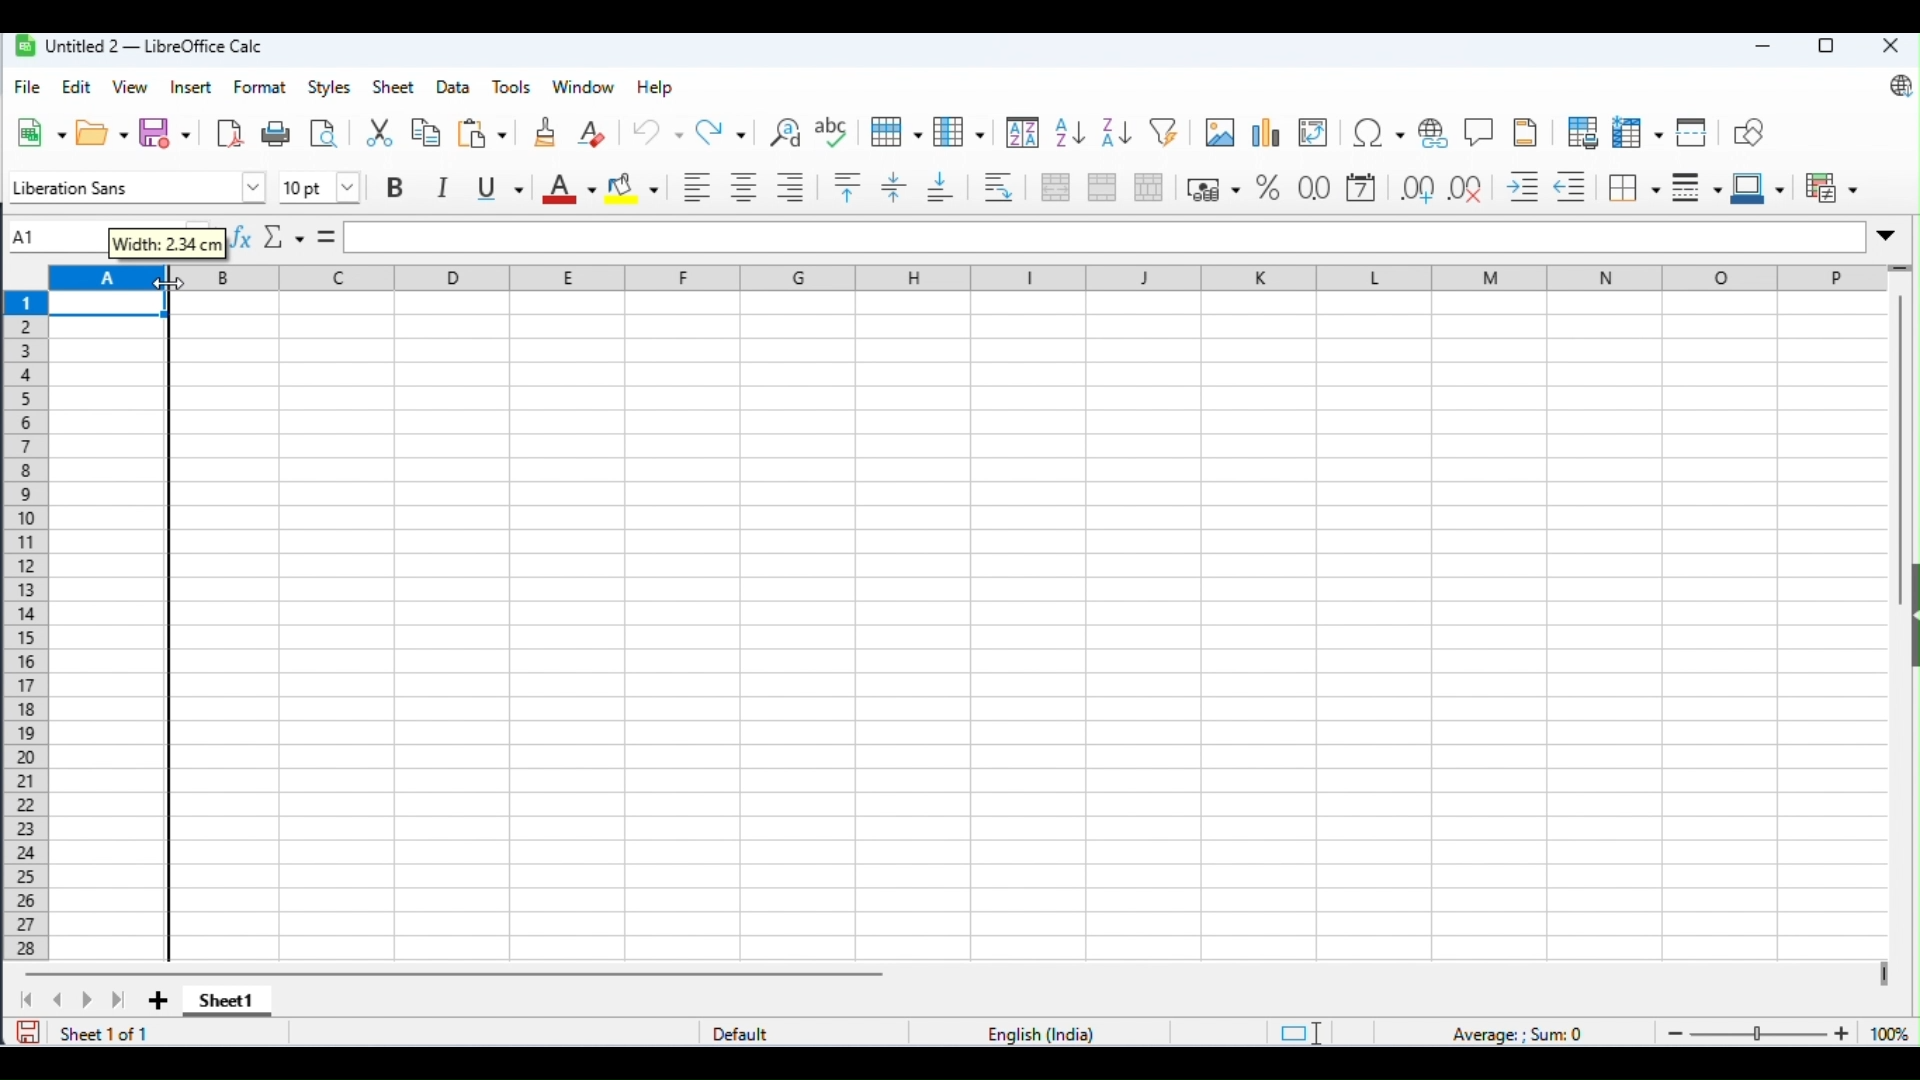  What do you see at coordinates (1044, 1033) in the screenshot?
I see `language` at bounding box center [1044, 1033].